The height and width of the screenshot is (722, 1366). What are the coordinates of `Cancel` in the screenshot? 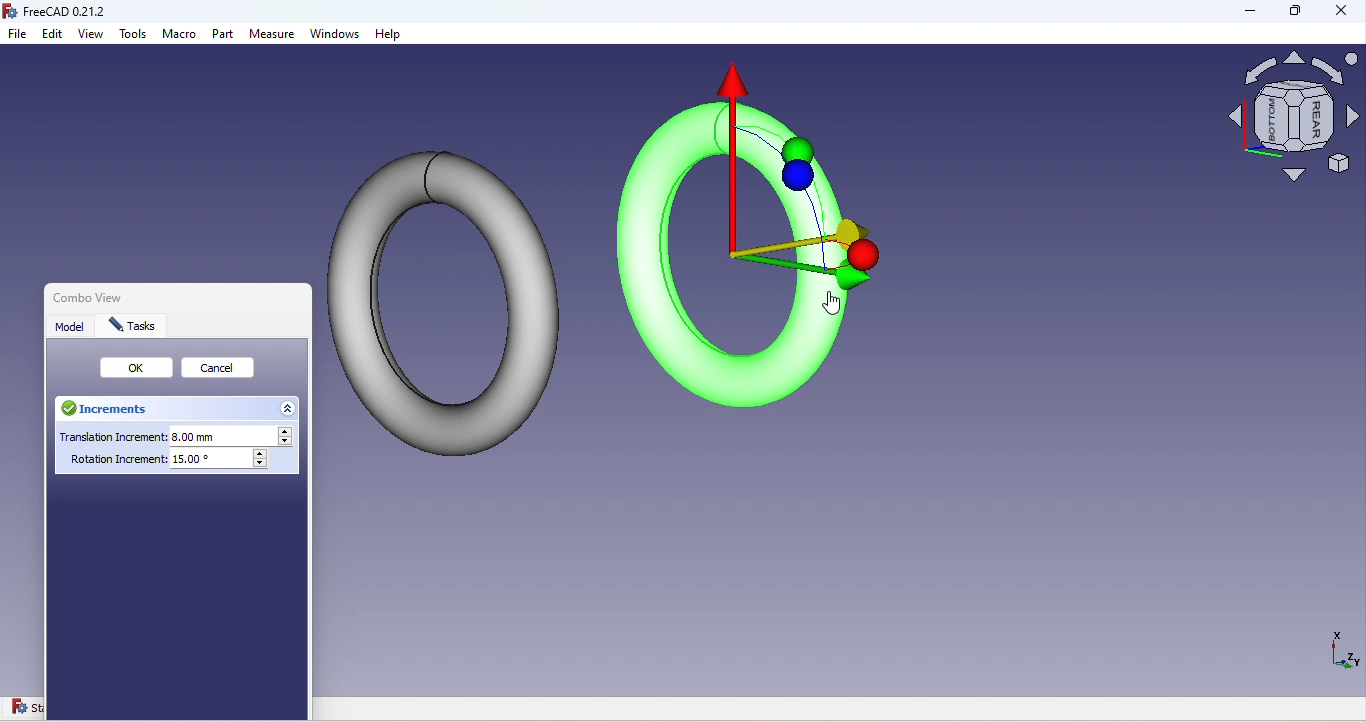 It's located at (223, 370).